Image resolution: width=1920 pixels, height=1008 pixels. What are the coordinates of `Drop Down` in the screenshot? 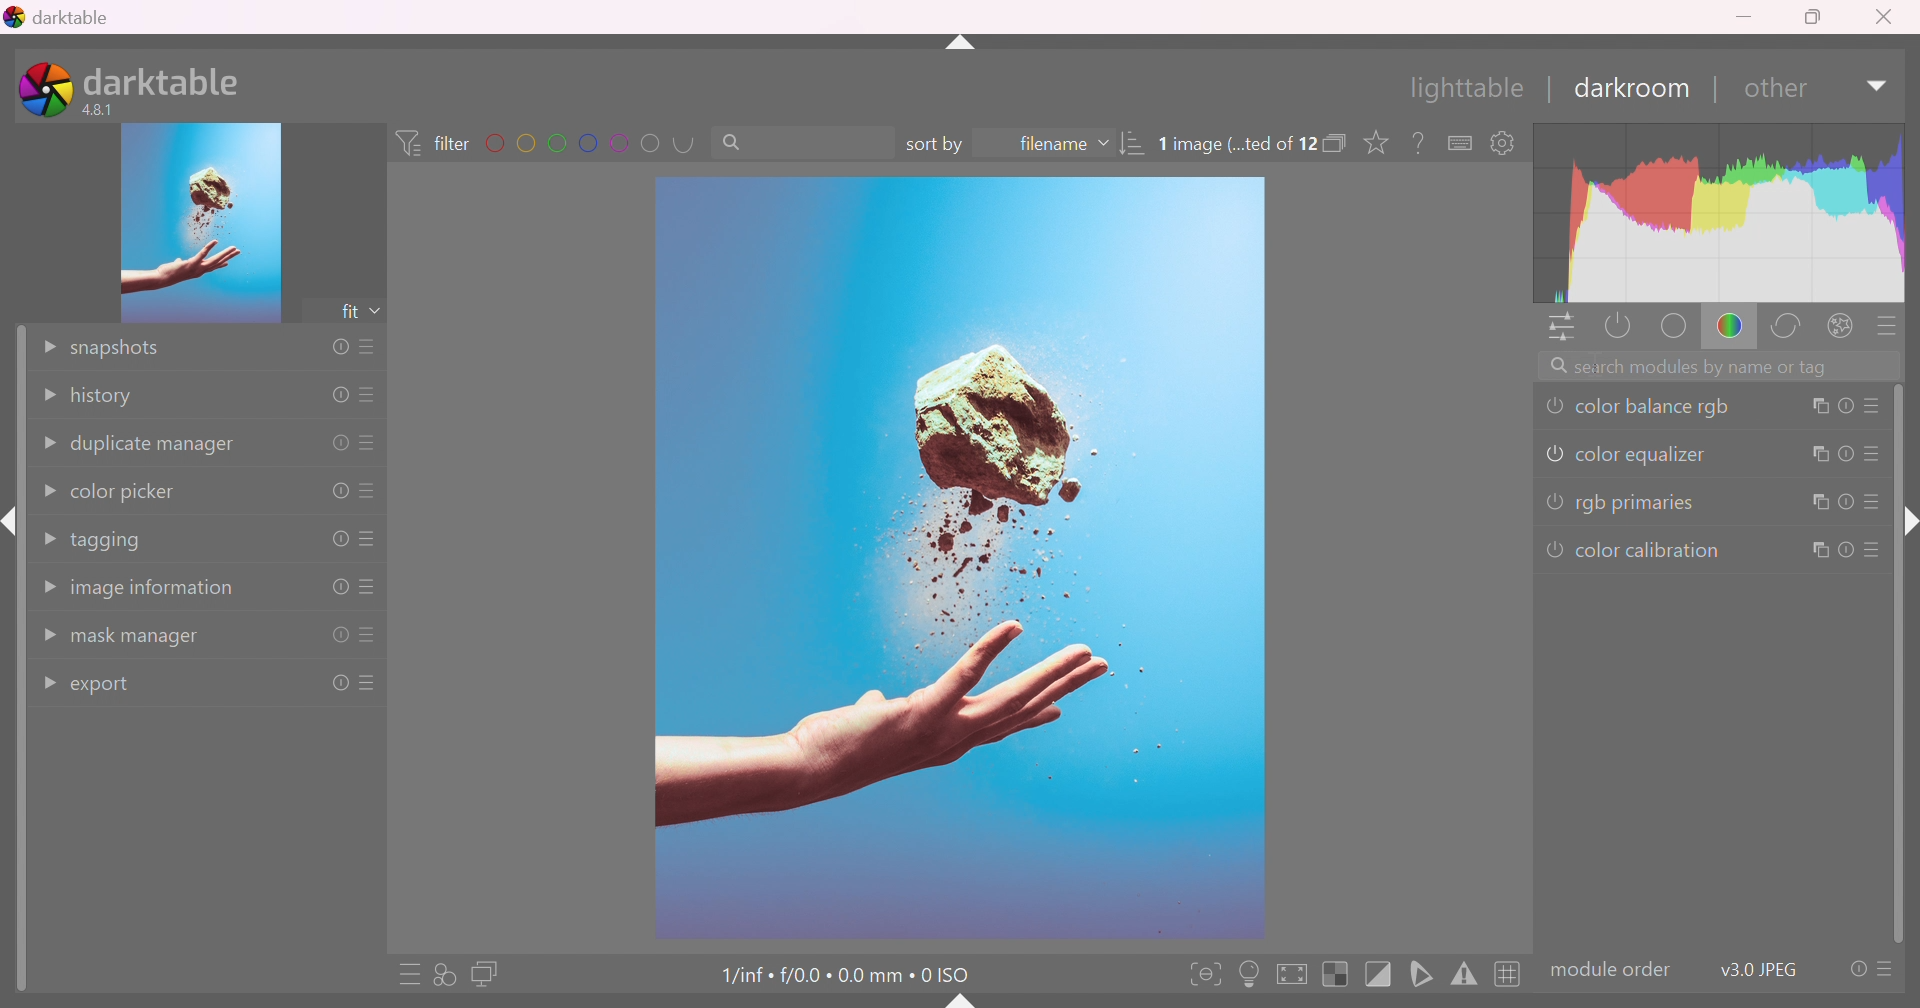 It's located at (52, 586).